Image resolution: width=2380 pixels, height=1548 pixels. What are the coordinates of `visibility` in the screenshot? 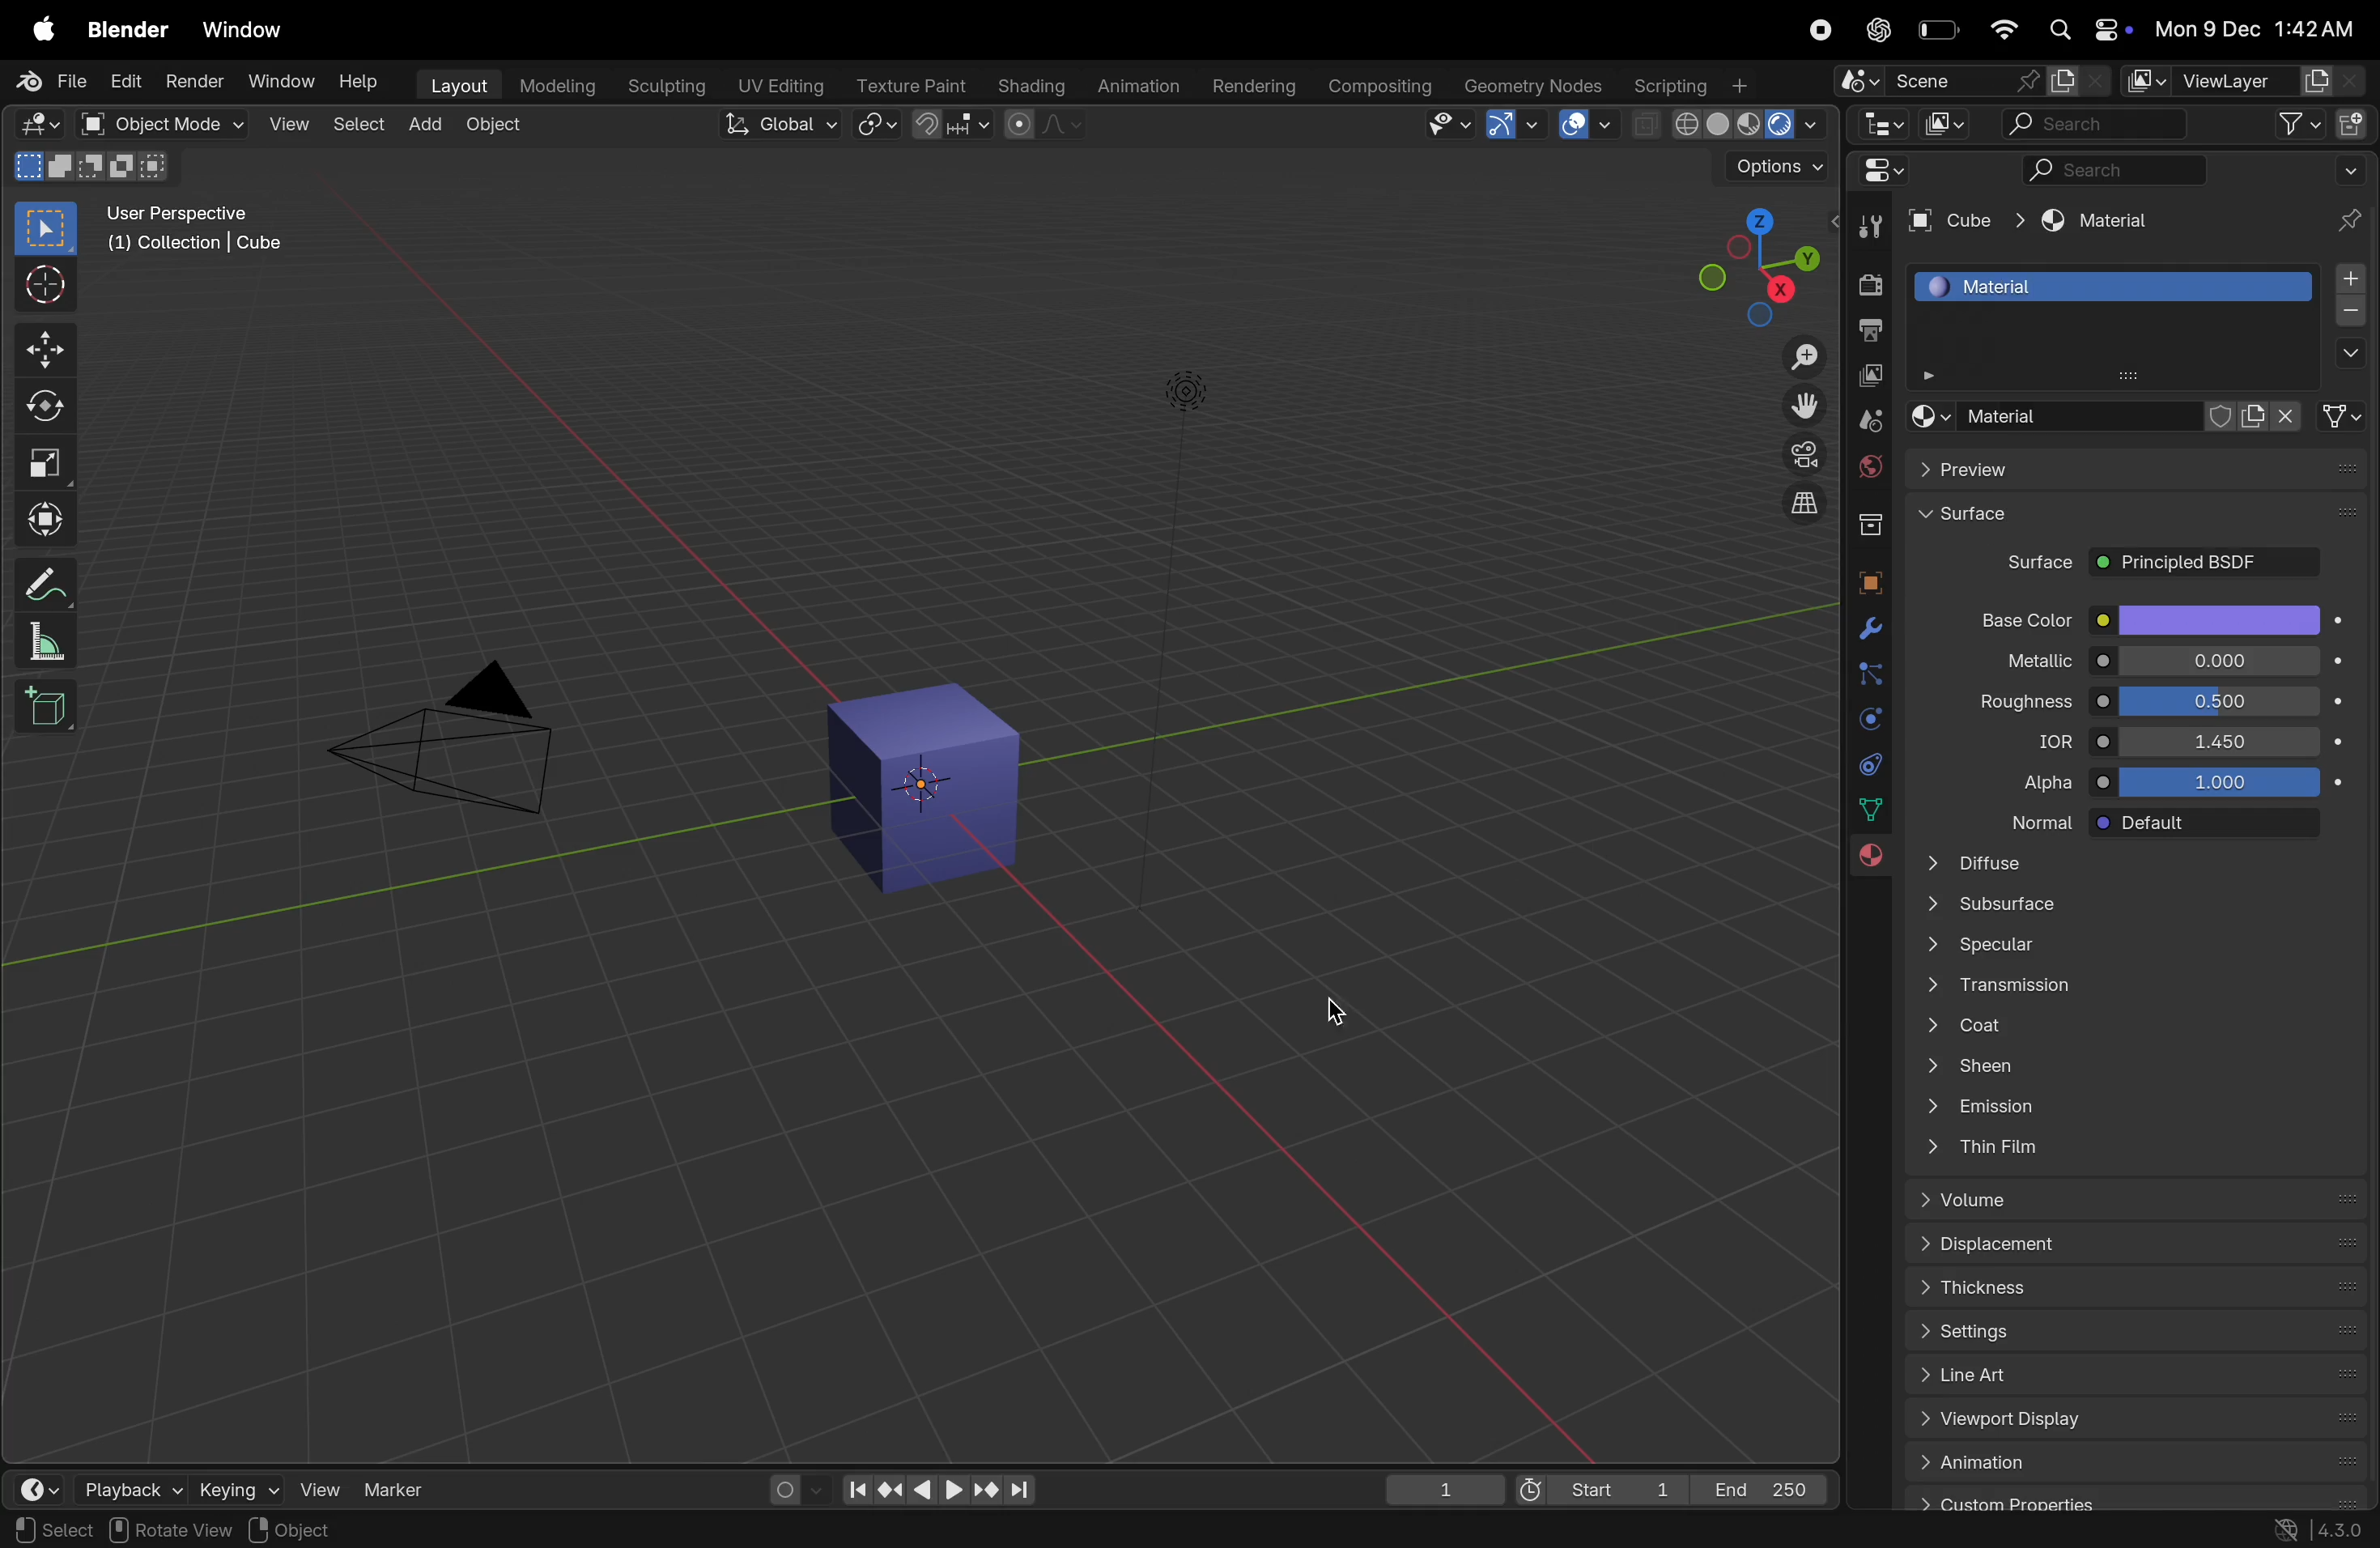 It's located at (1449, 124).